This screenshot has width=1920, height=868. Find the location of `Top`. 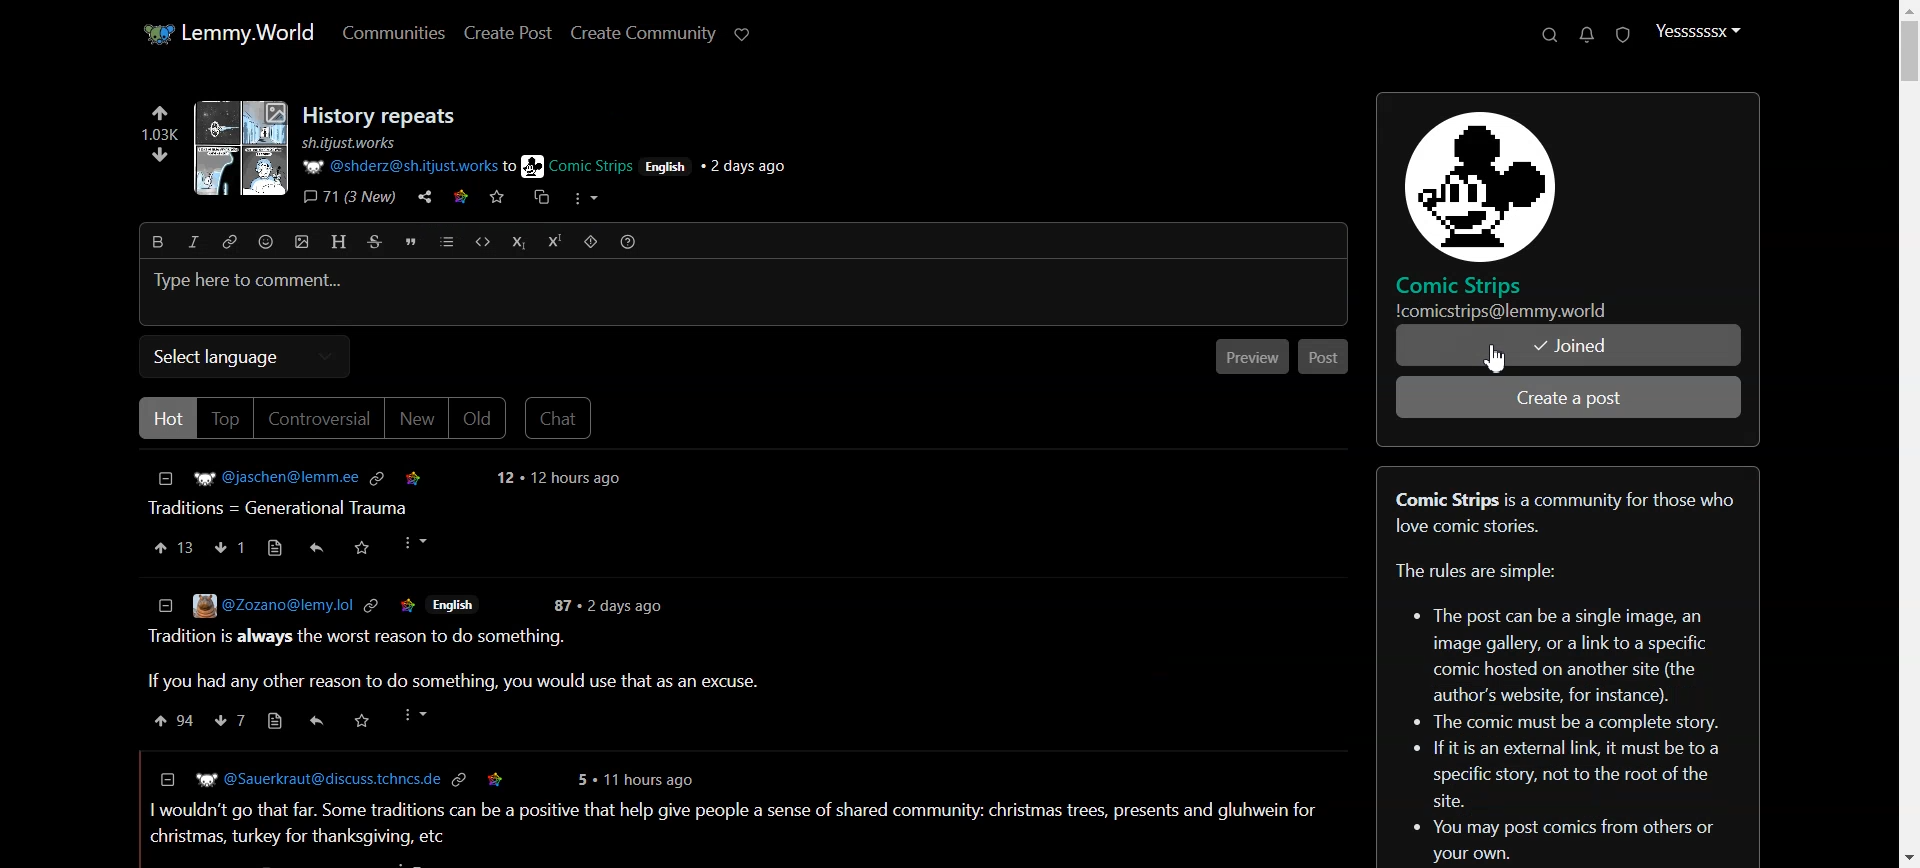

Top is located at coordinates (226, 419).